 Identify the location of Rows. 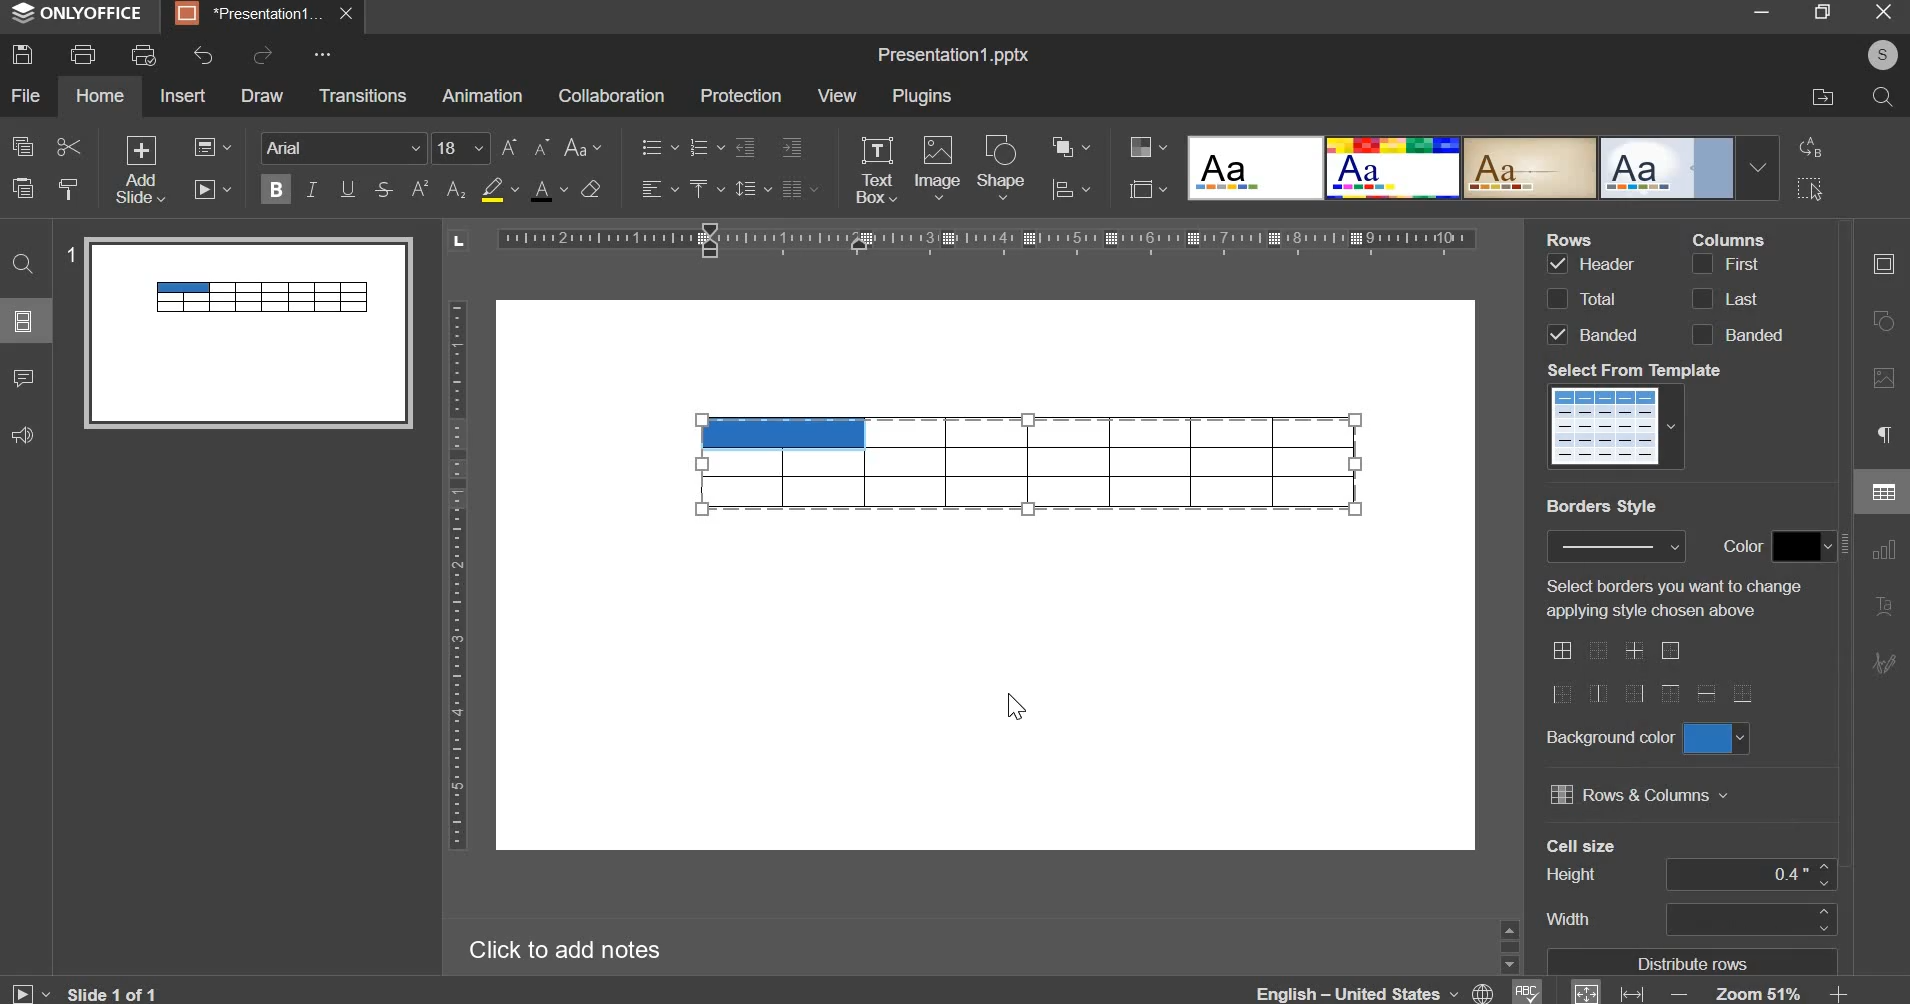
(1574, 238).